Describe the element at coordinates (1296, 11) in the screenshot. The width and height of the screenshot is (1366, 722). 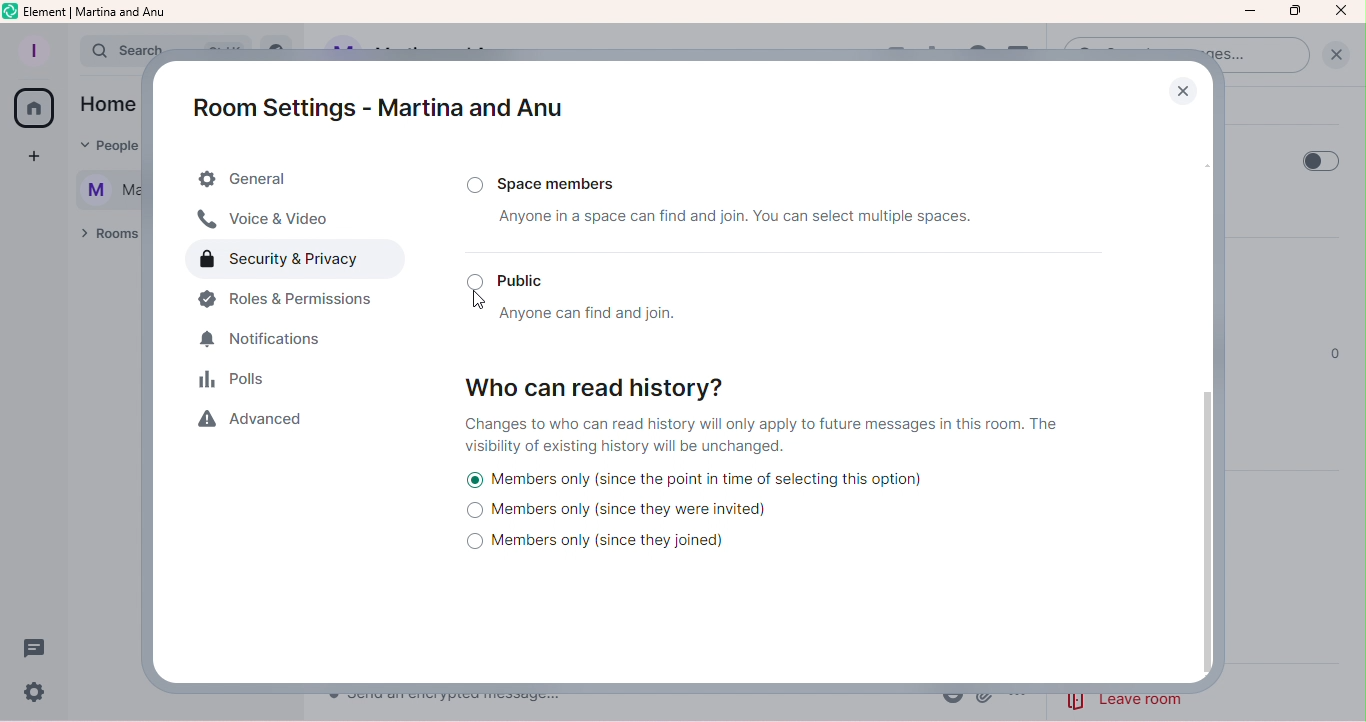
I see `Maximize` at that location.